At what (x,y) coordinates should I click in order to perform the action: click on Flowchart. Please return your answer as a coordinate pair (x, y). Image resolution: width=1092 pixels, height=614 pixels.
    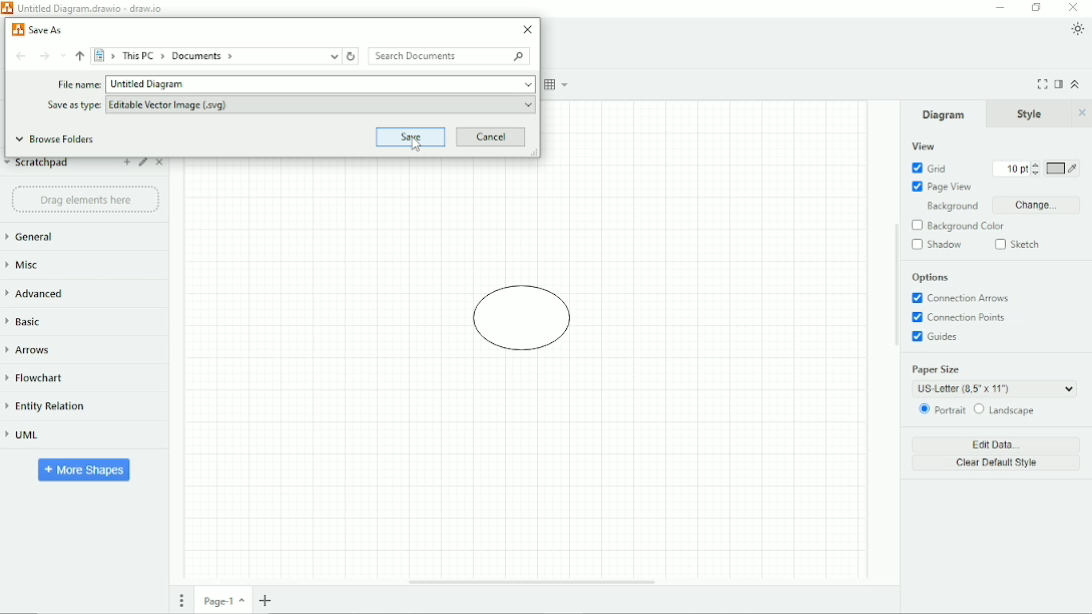
    Looking at the image, I should click on (38, 377).